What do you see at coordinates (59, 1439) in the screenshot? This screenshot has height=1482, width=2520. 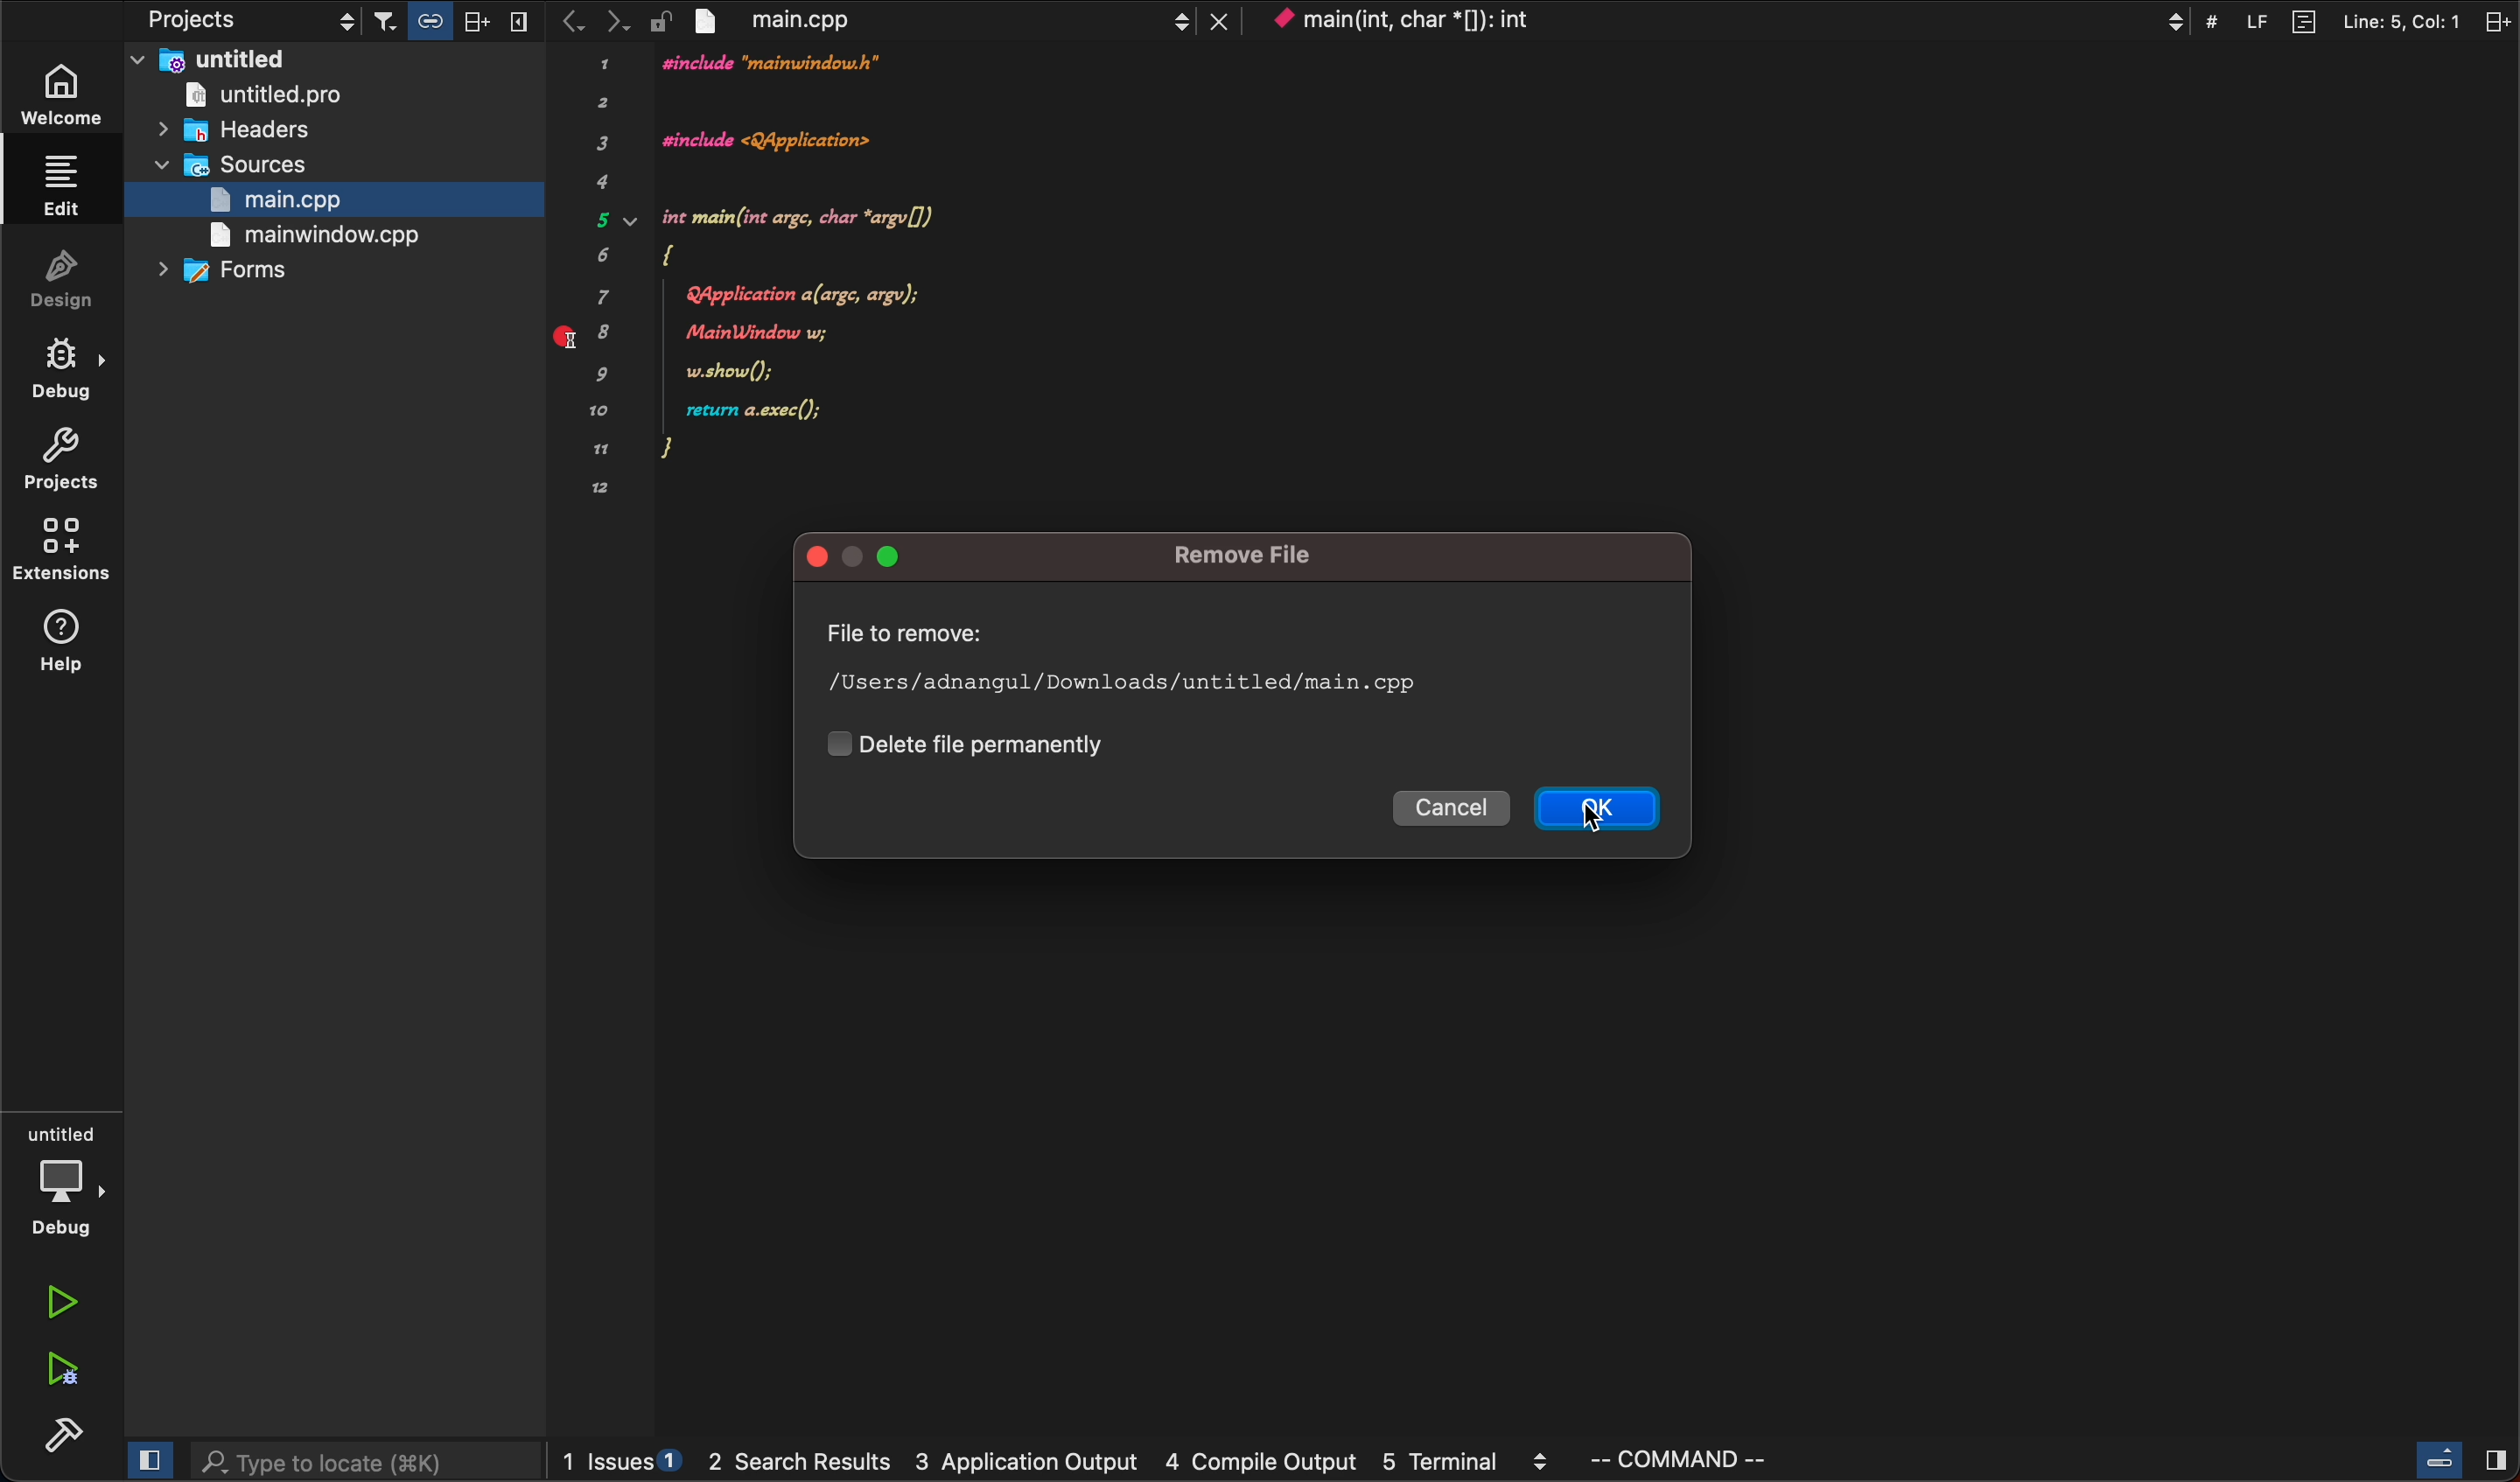 I see `build` at bounding box center [59, 1439].